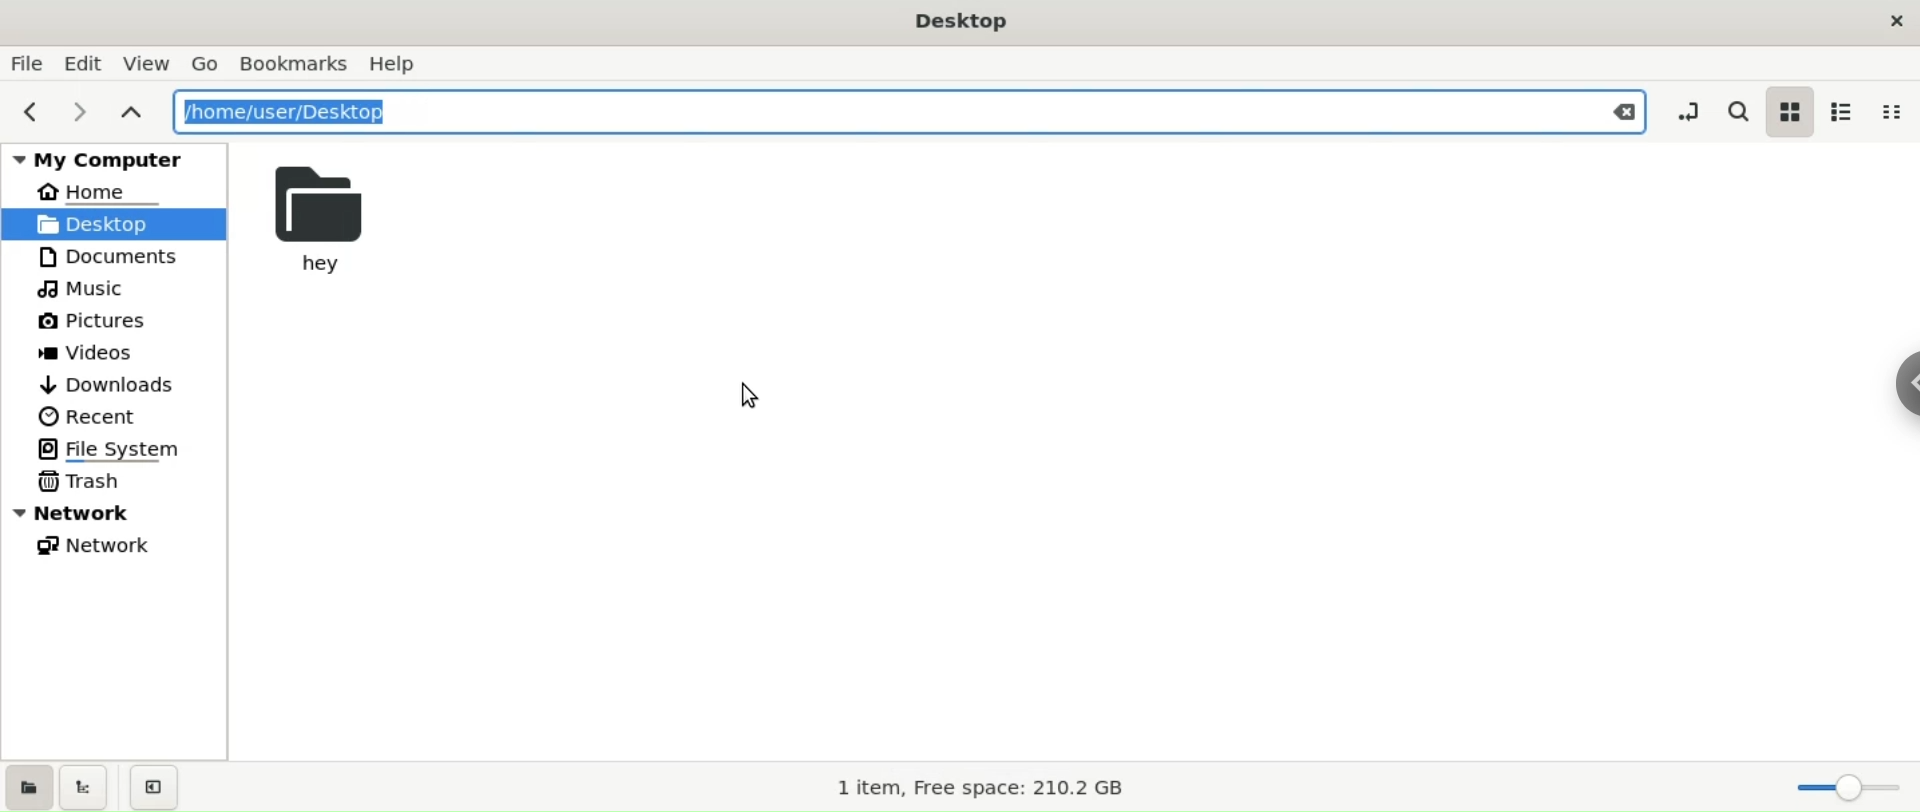 This screenshot has width=1920, height=812. Describe the element at coordinates (1895, 25) in the screenshot. I see `close` at that location.